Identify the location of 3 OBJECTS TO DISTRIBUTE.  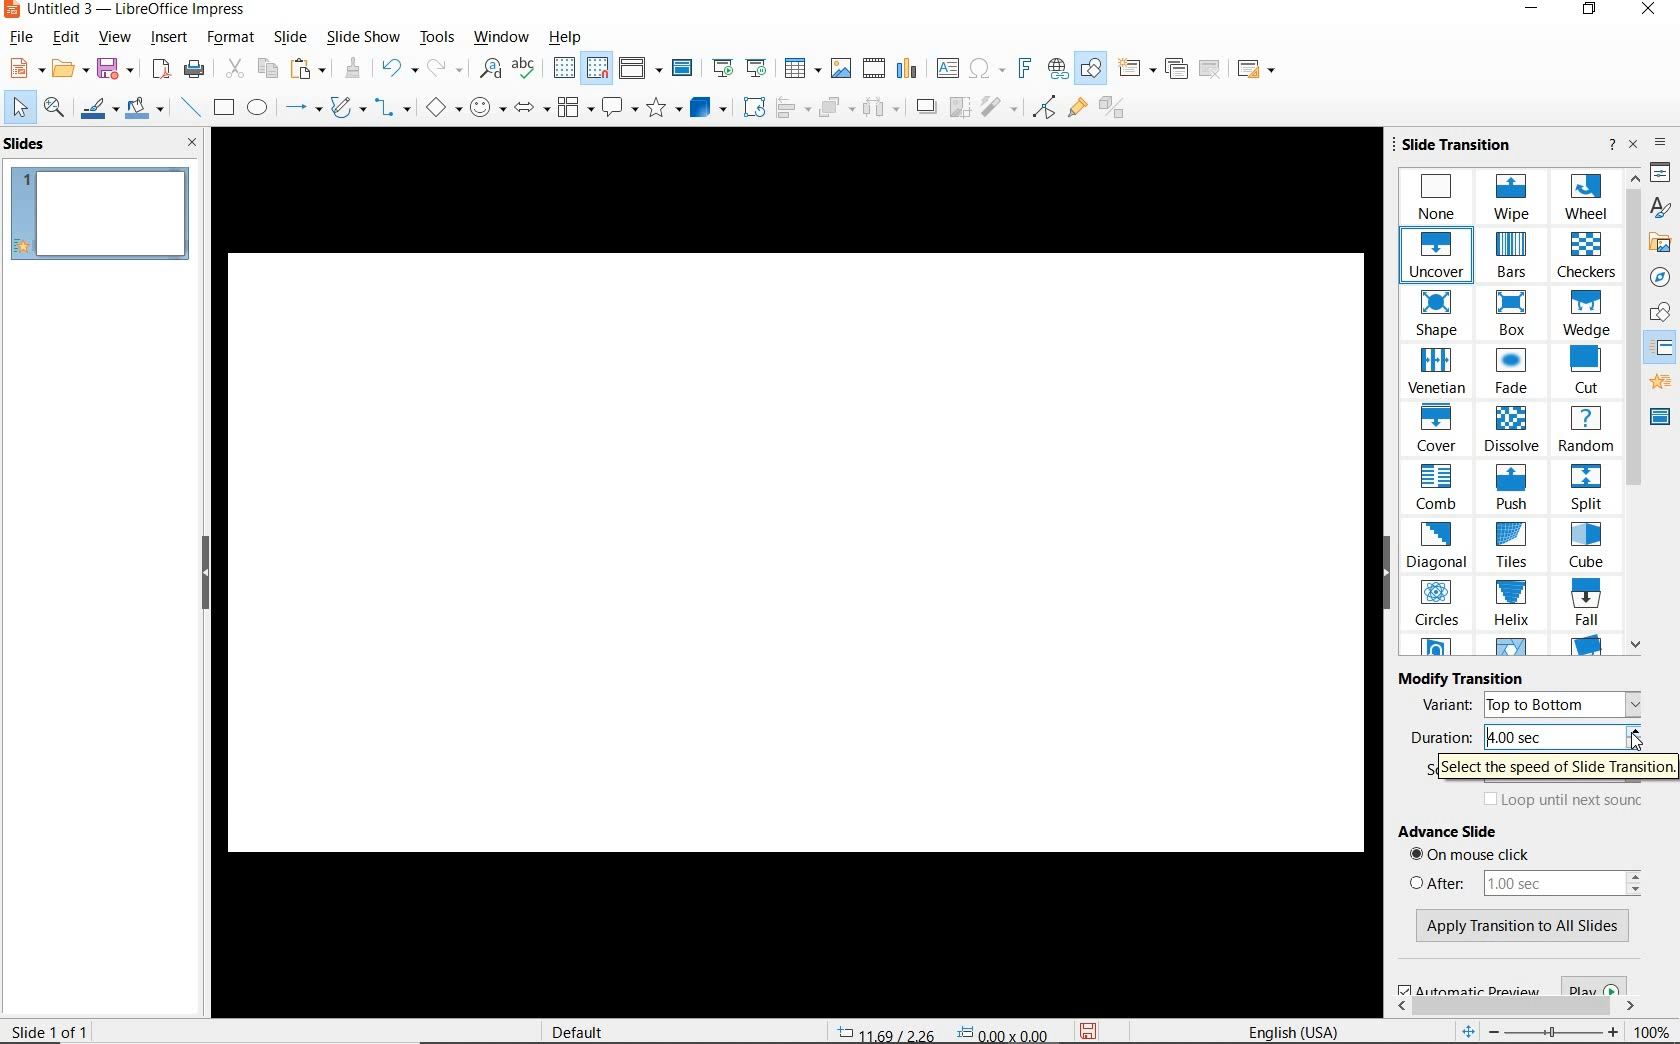
(878, 107).